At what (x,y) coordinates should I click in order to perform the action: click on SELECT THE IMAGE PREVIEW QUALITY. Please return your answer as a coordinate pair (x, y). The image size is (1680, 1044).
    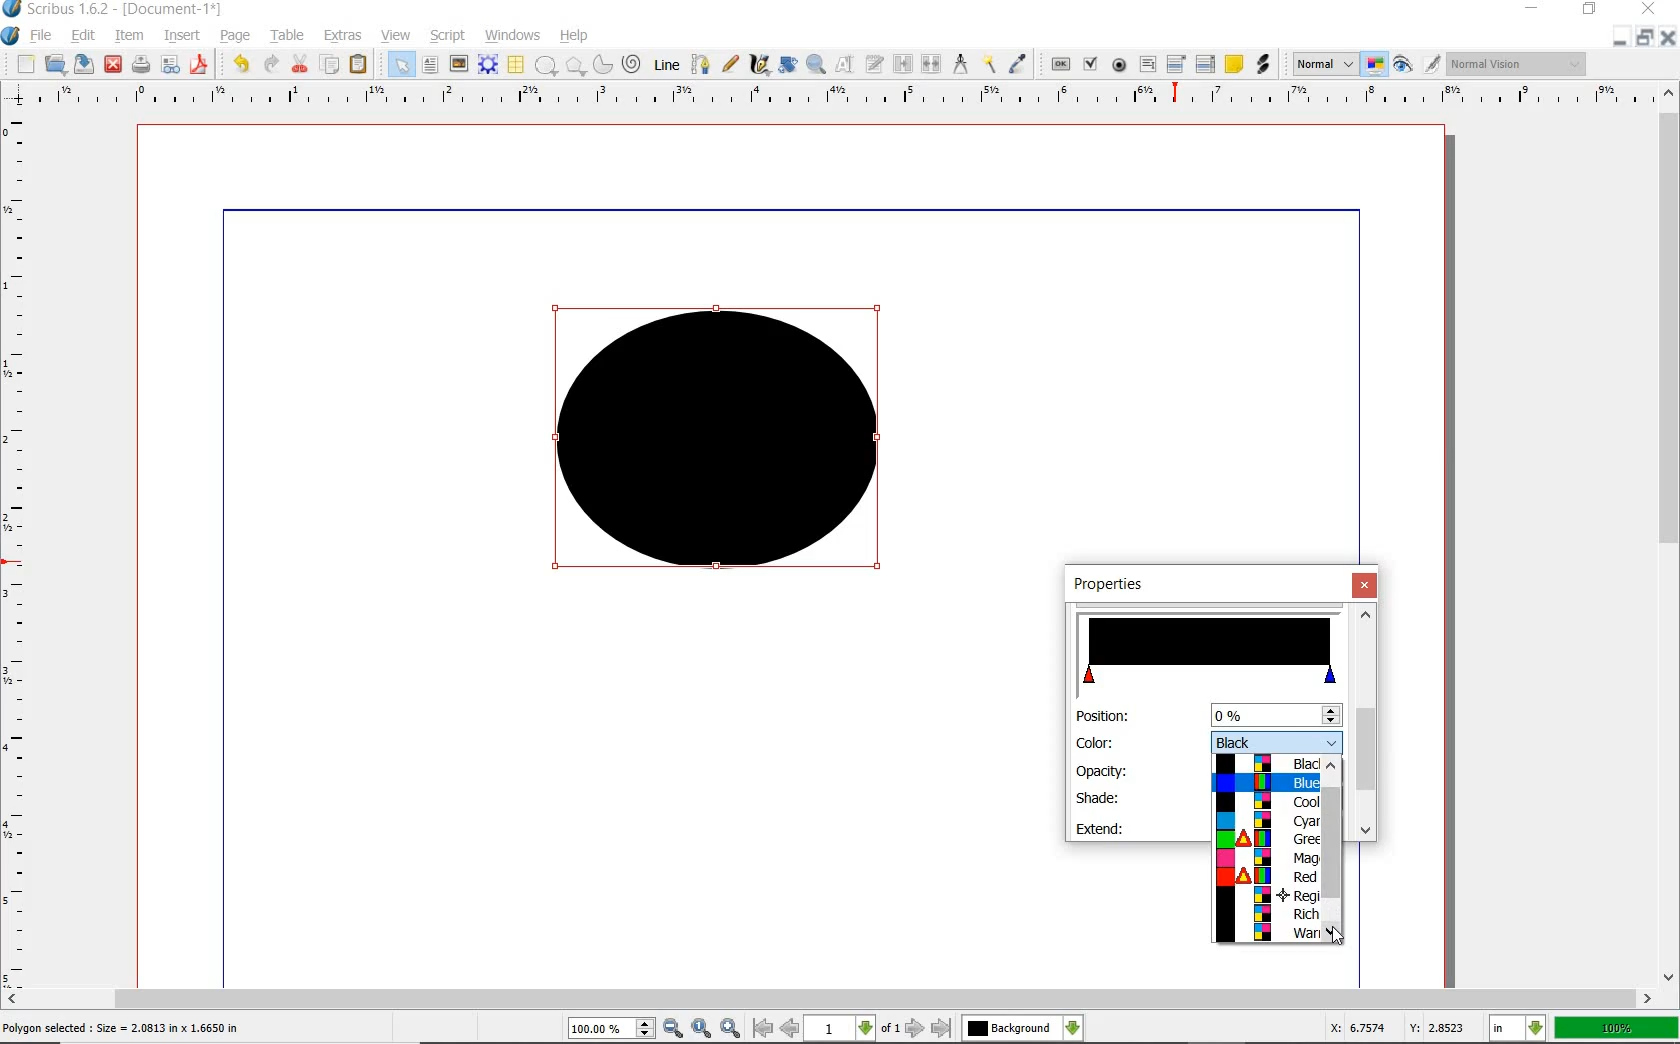
    Looking at the image, I should click on (1325, 64).